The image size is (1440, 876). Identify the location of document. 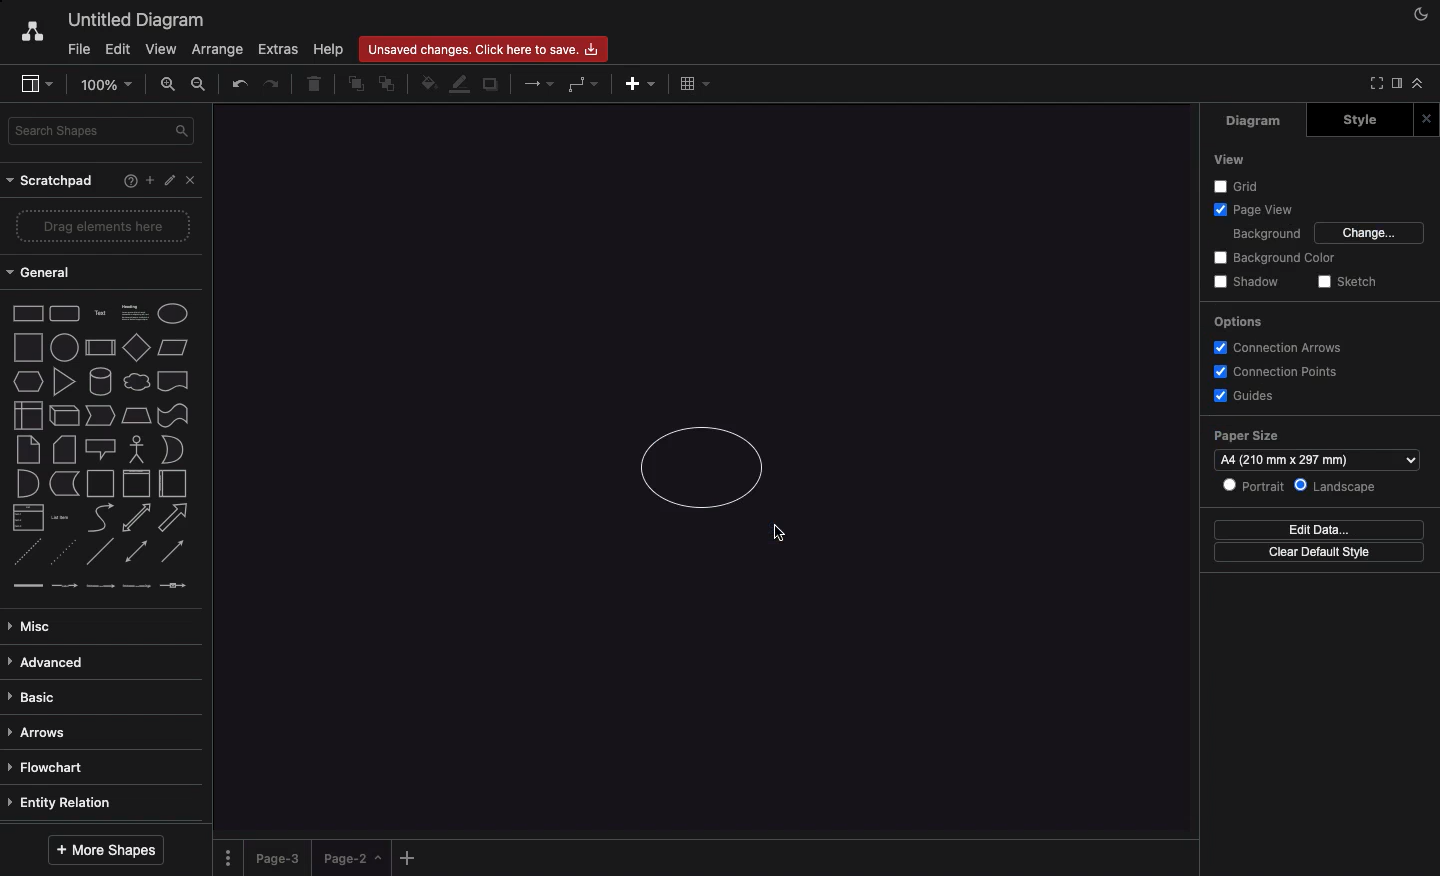
(174, 381).